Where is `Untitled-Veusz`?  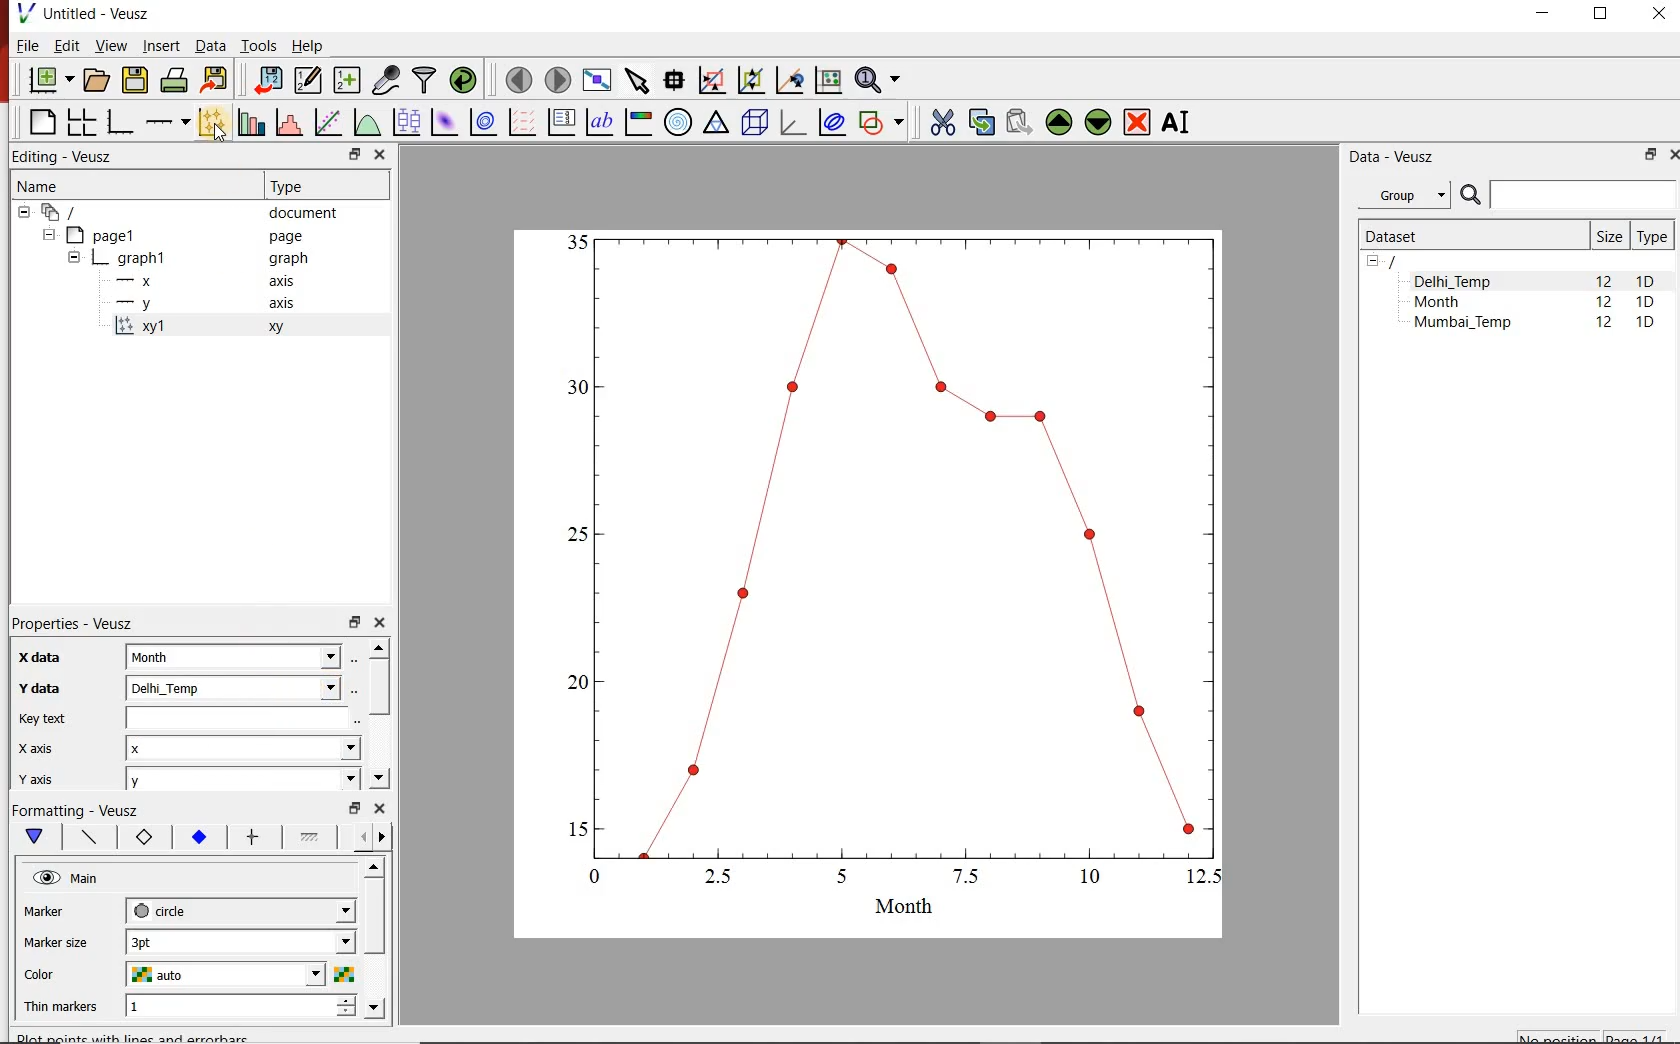
Untitled-Veusz is located at coordinates (89, 13).